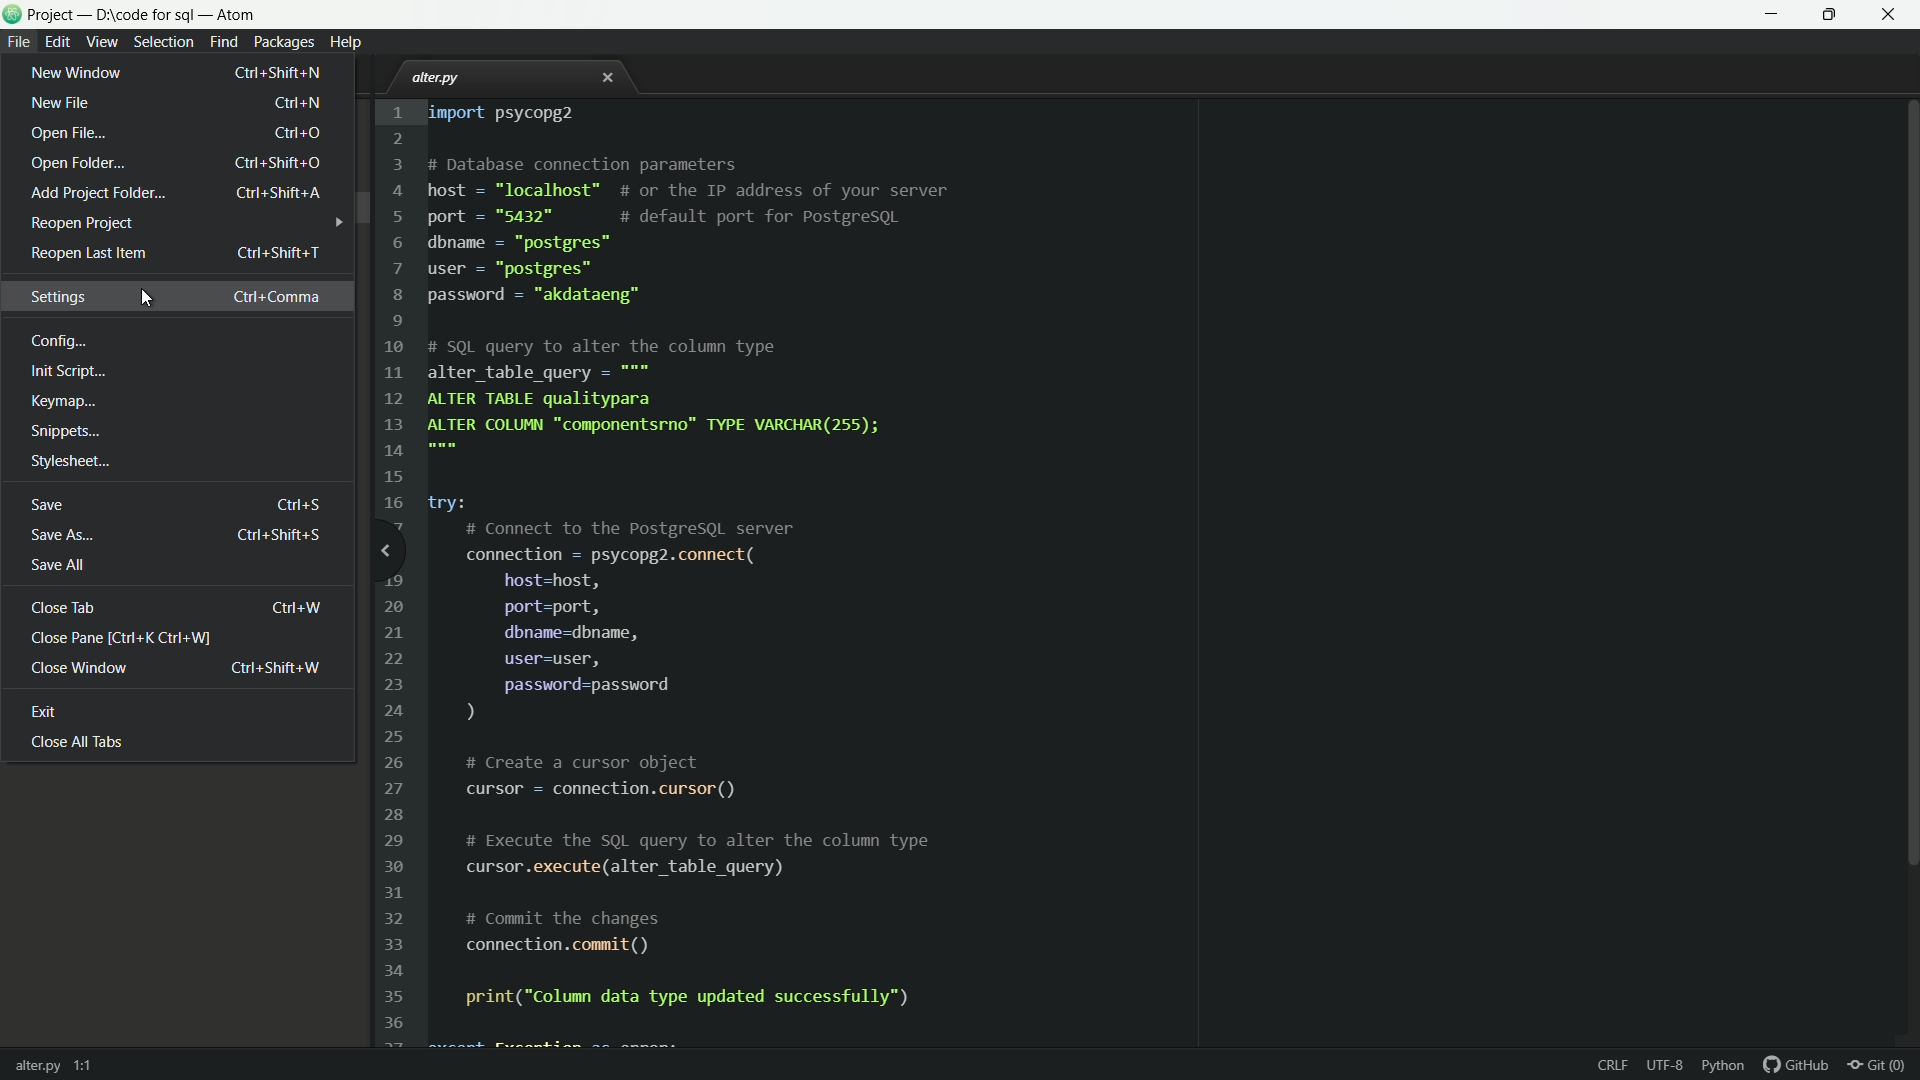 This screenshot has width=1920, height=1080. What do you see at coordinates (286, 42) in the screenshot?
I see `packages menu` at bounding box center [286, 42].